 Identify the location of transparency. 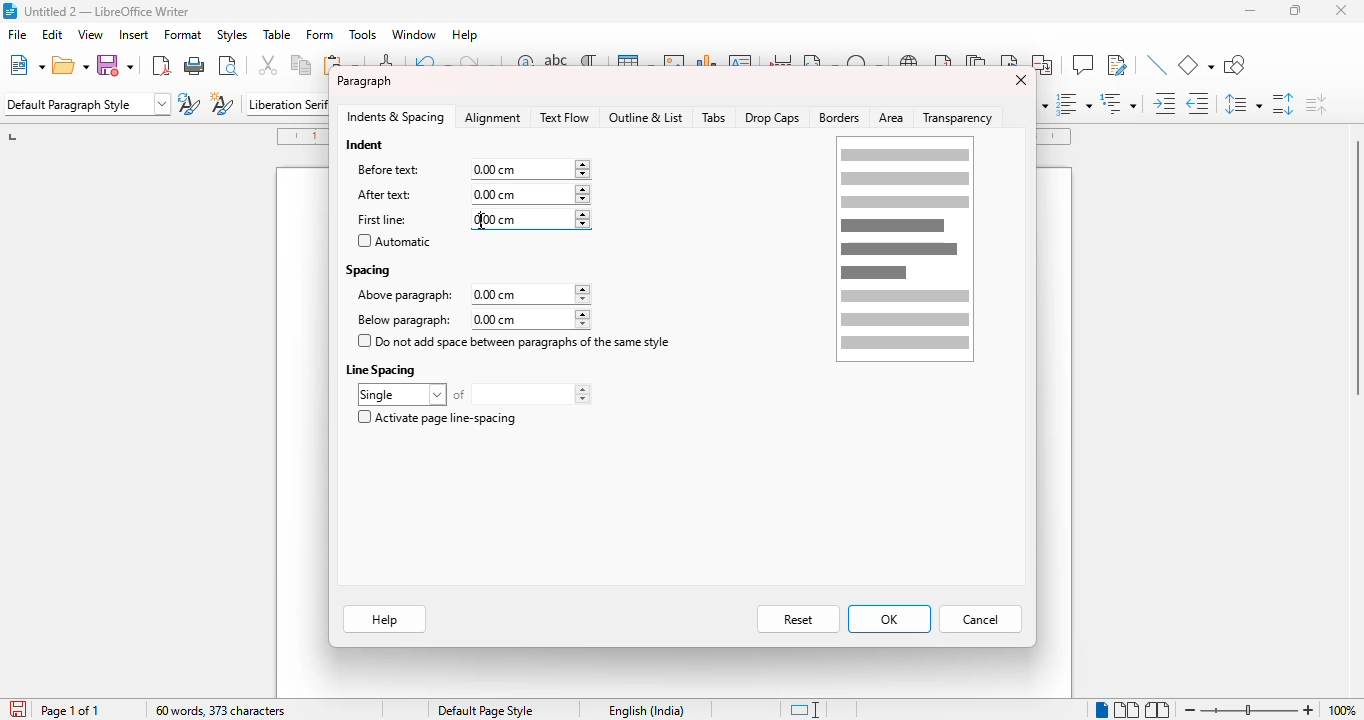
(961, 117).